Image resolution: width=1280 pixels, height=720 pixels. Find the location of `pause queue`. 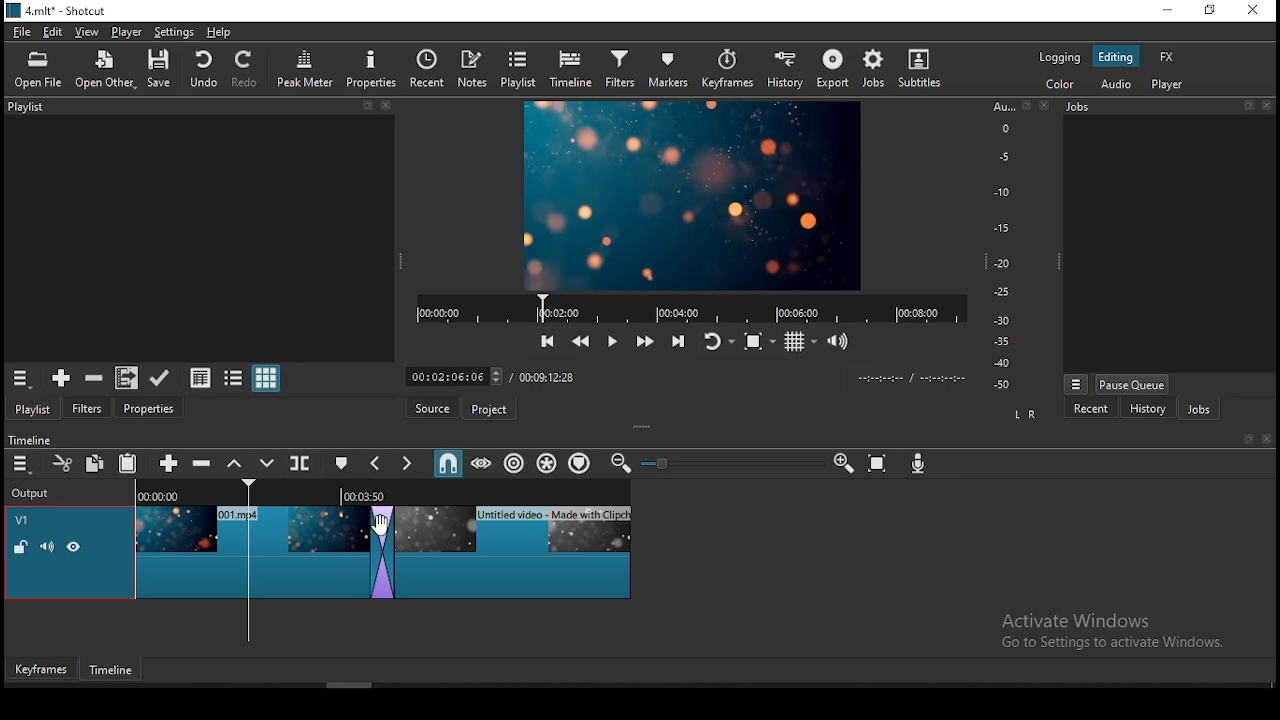

pause queue is located at coordinates (1132, 385).